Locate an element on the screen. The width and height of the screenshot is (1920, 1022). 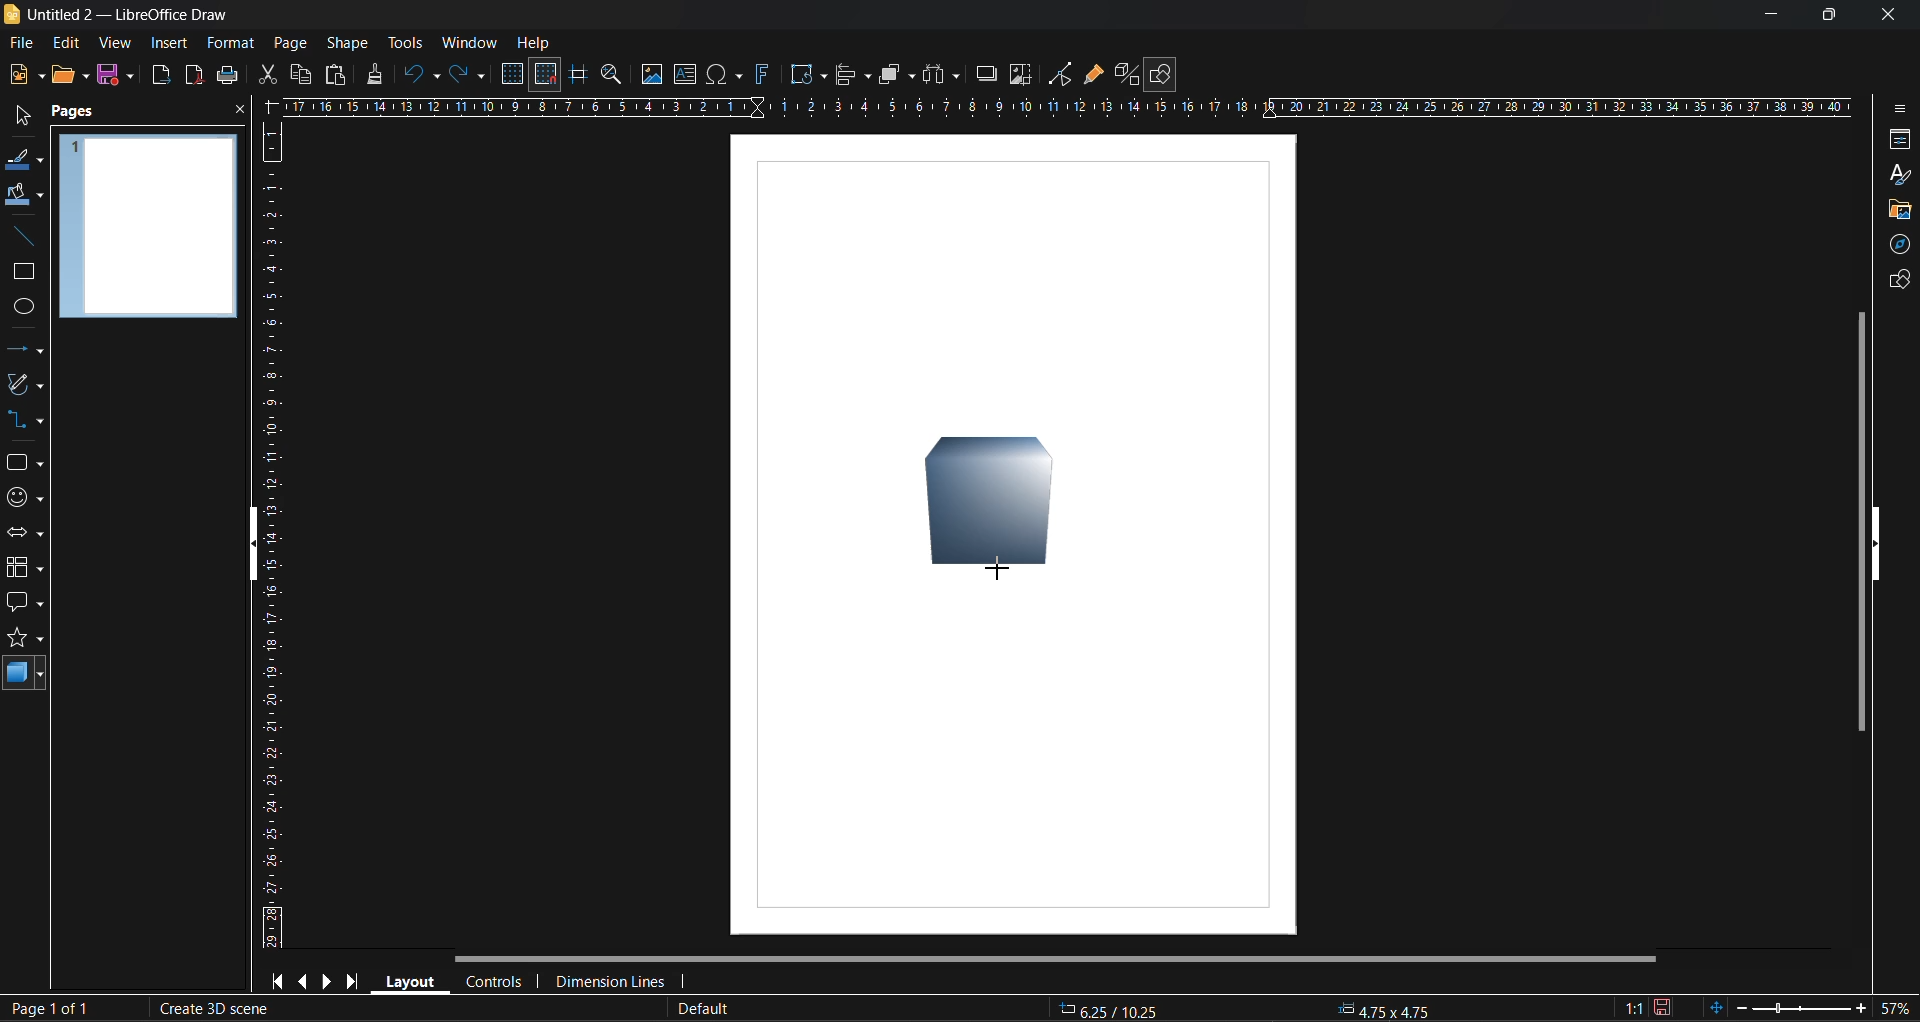
horizontal ruler is located at coordinates (1071, 110).